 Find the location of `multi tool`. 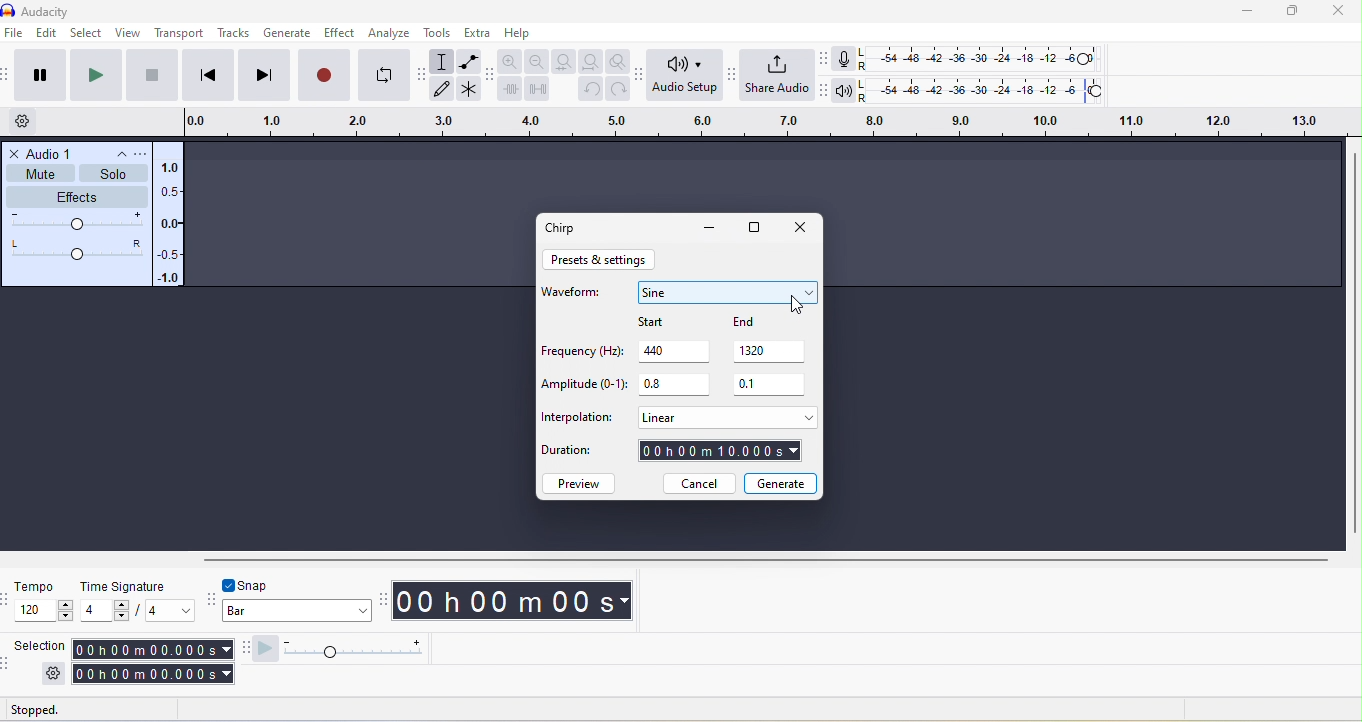

multi tool is located at coordinates (470, 89).